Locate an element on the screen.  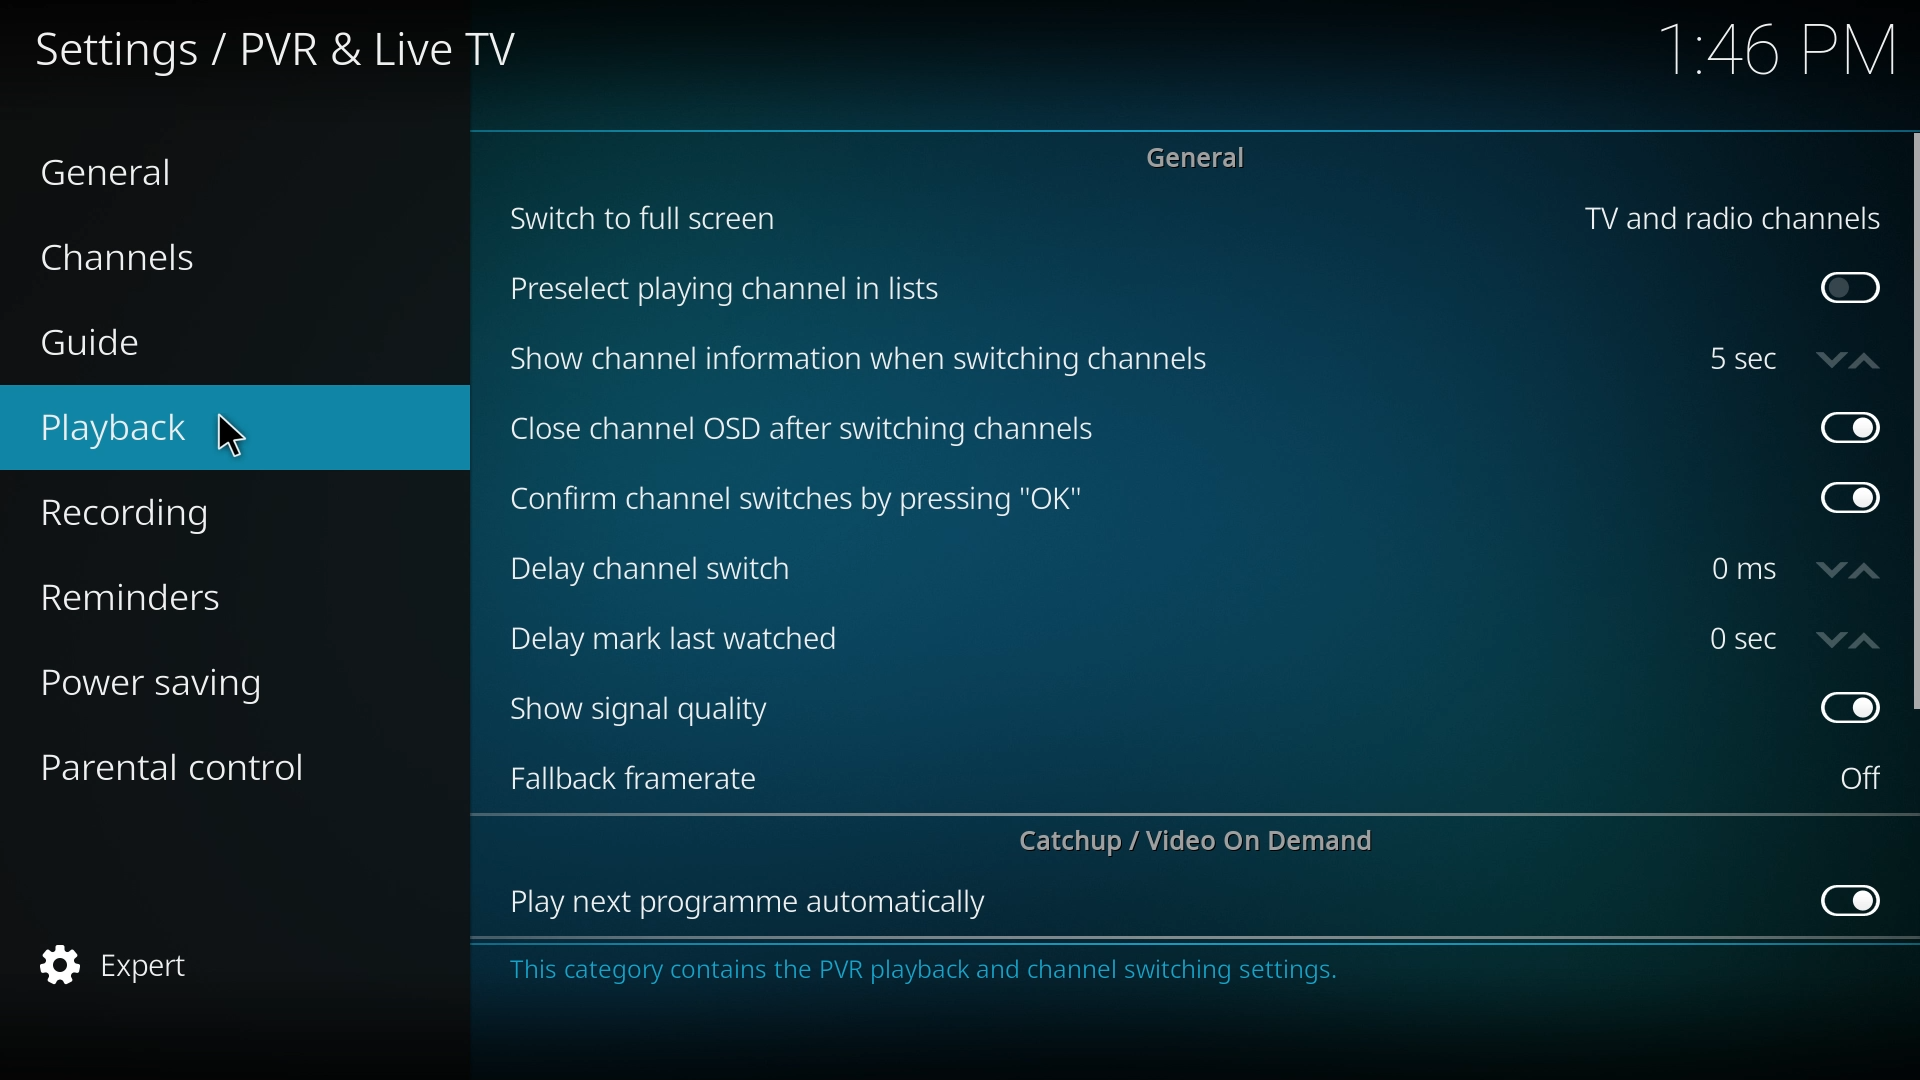
time is located at coordinates (1776, 51).